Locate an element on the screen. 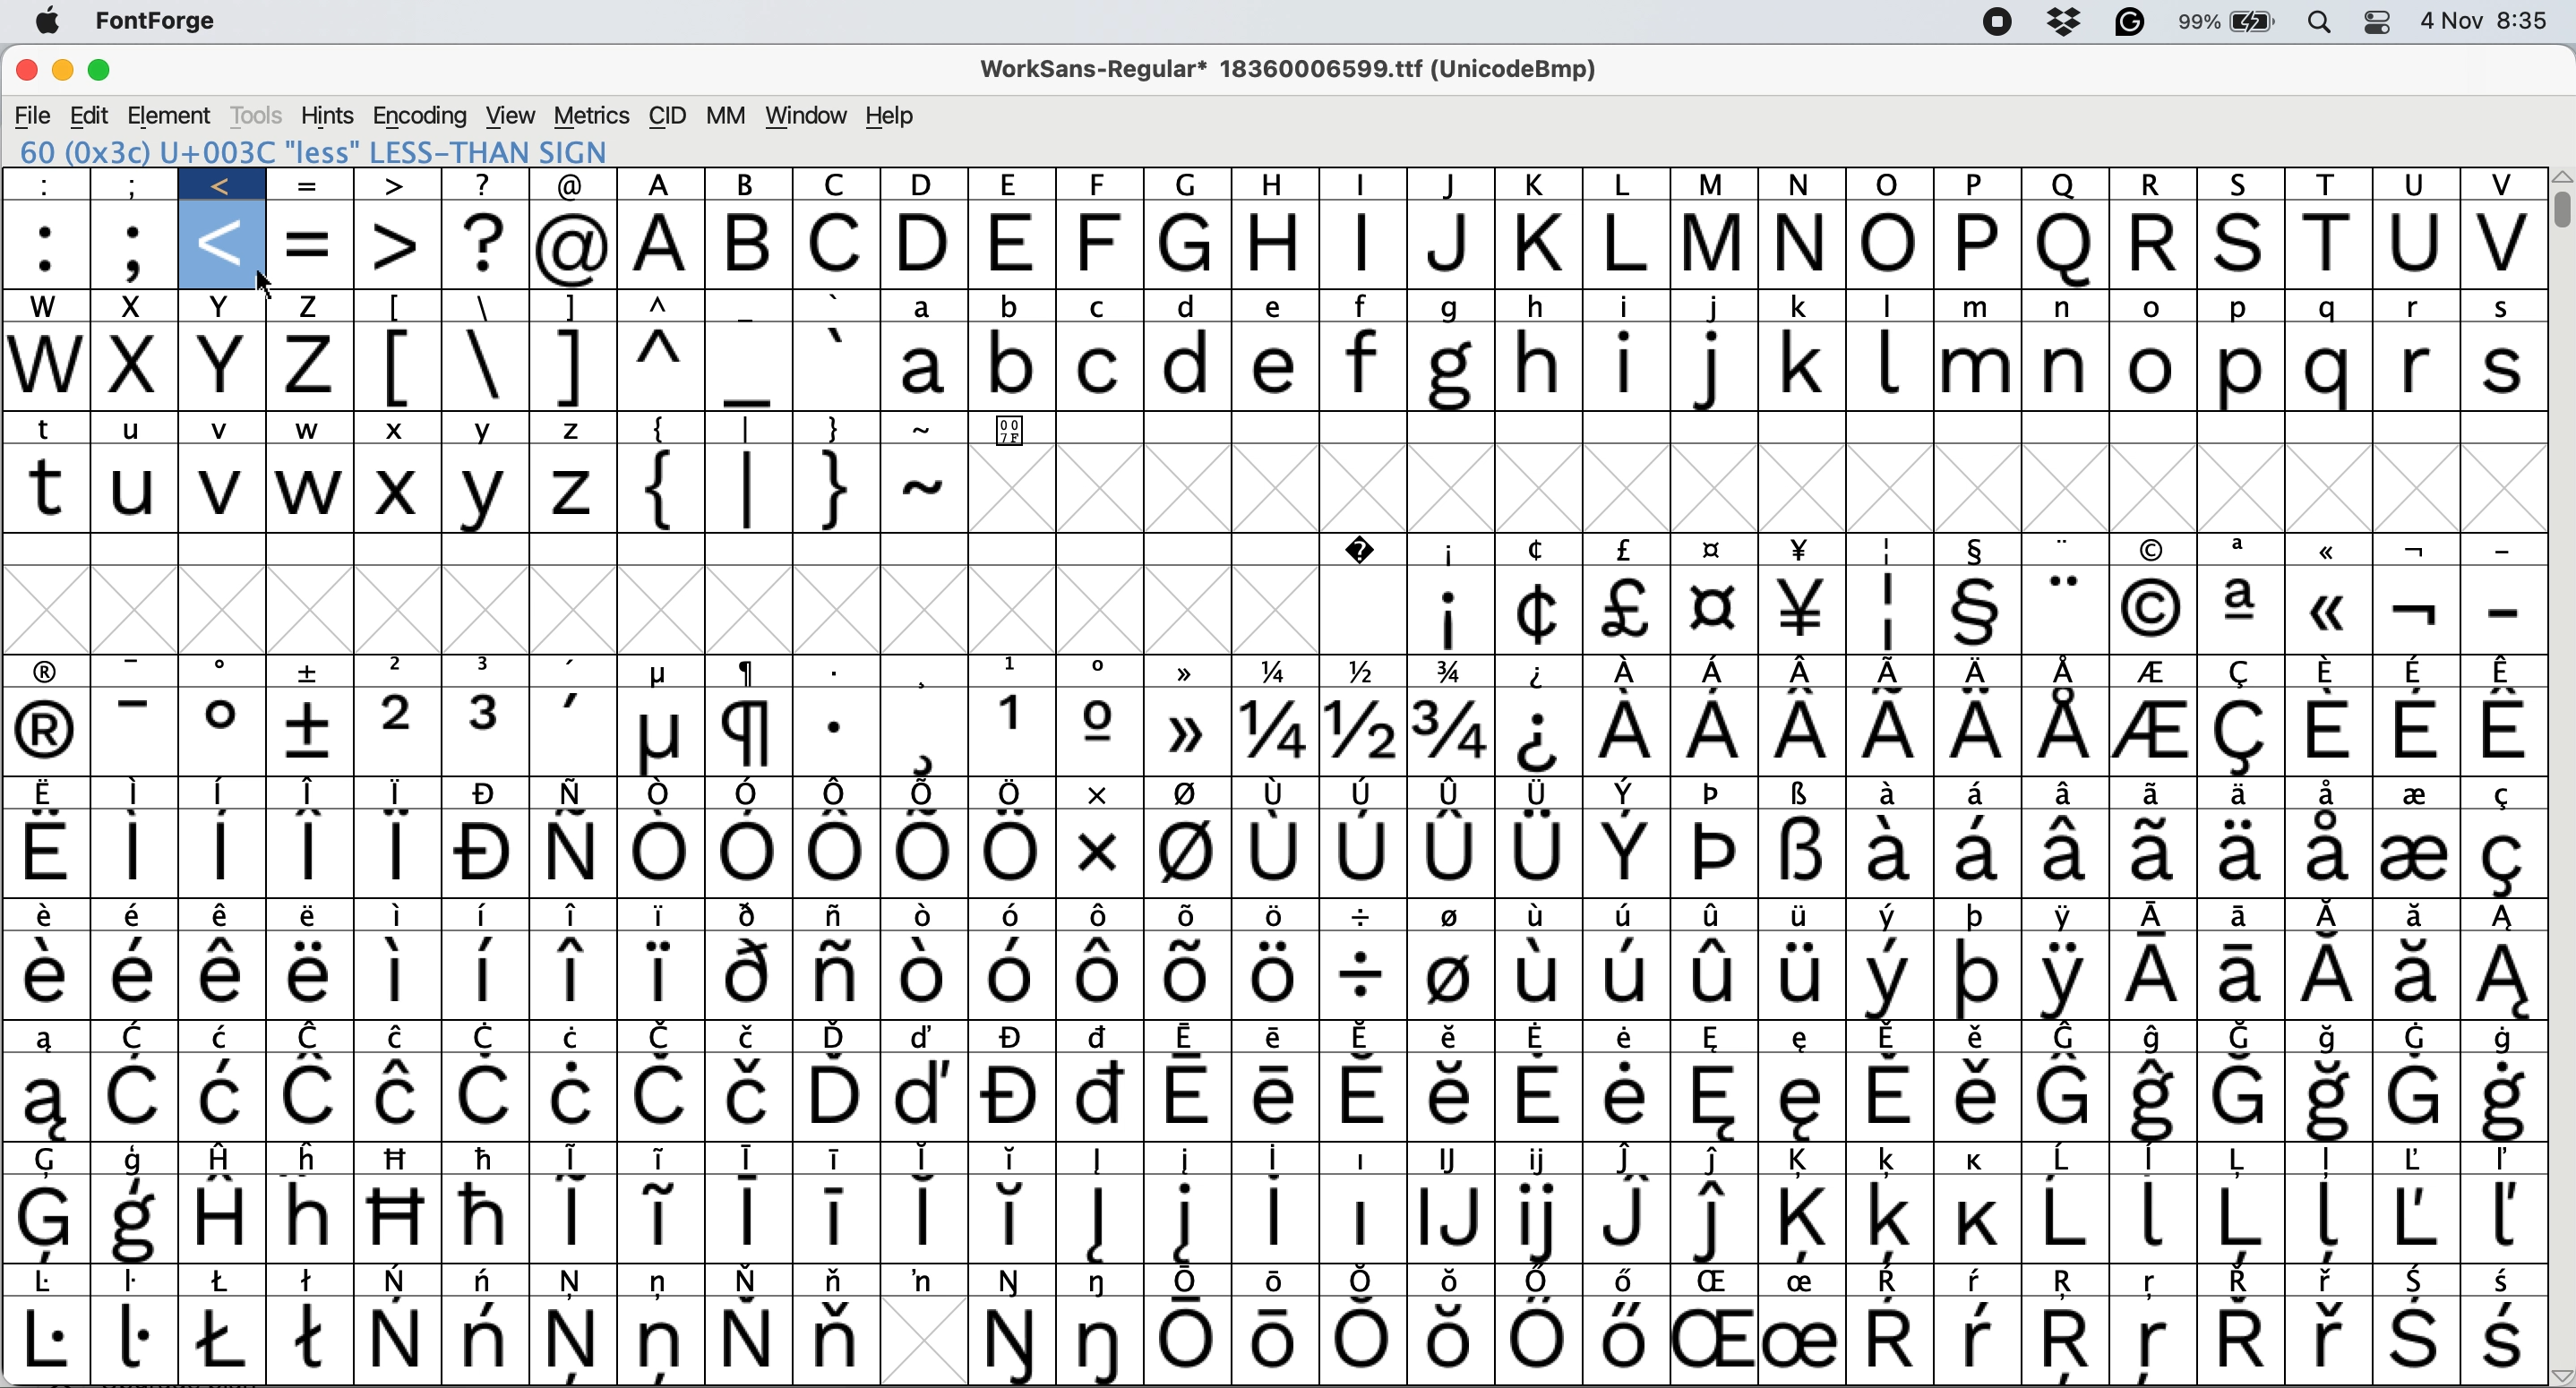 The height and width of the screenshot is (1388, 2576). j is located at coordinates (1717, 365).